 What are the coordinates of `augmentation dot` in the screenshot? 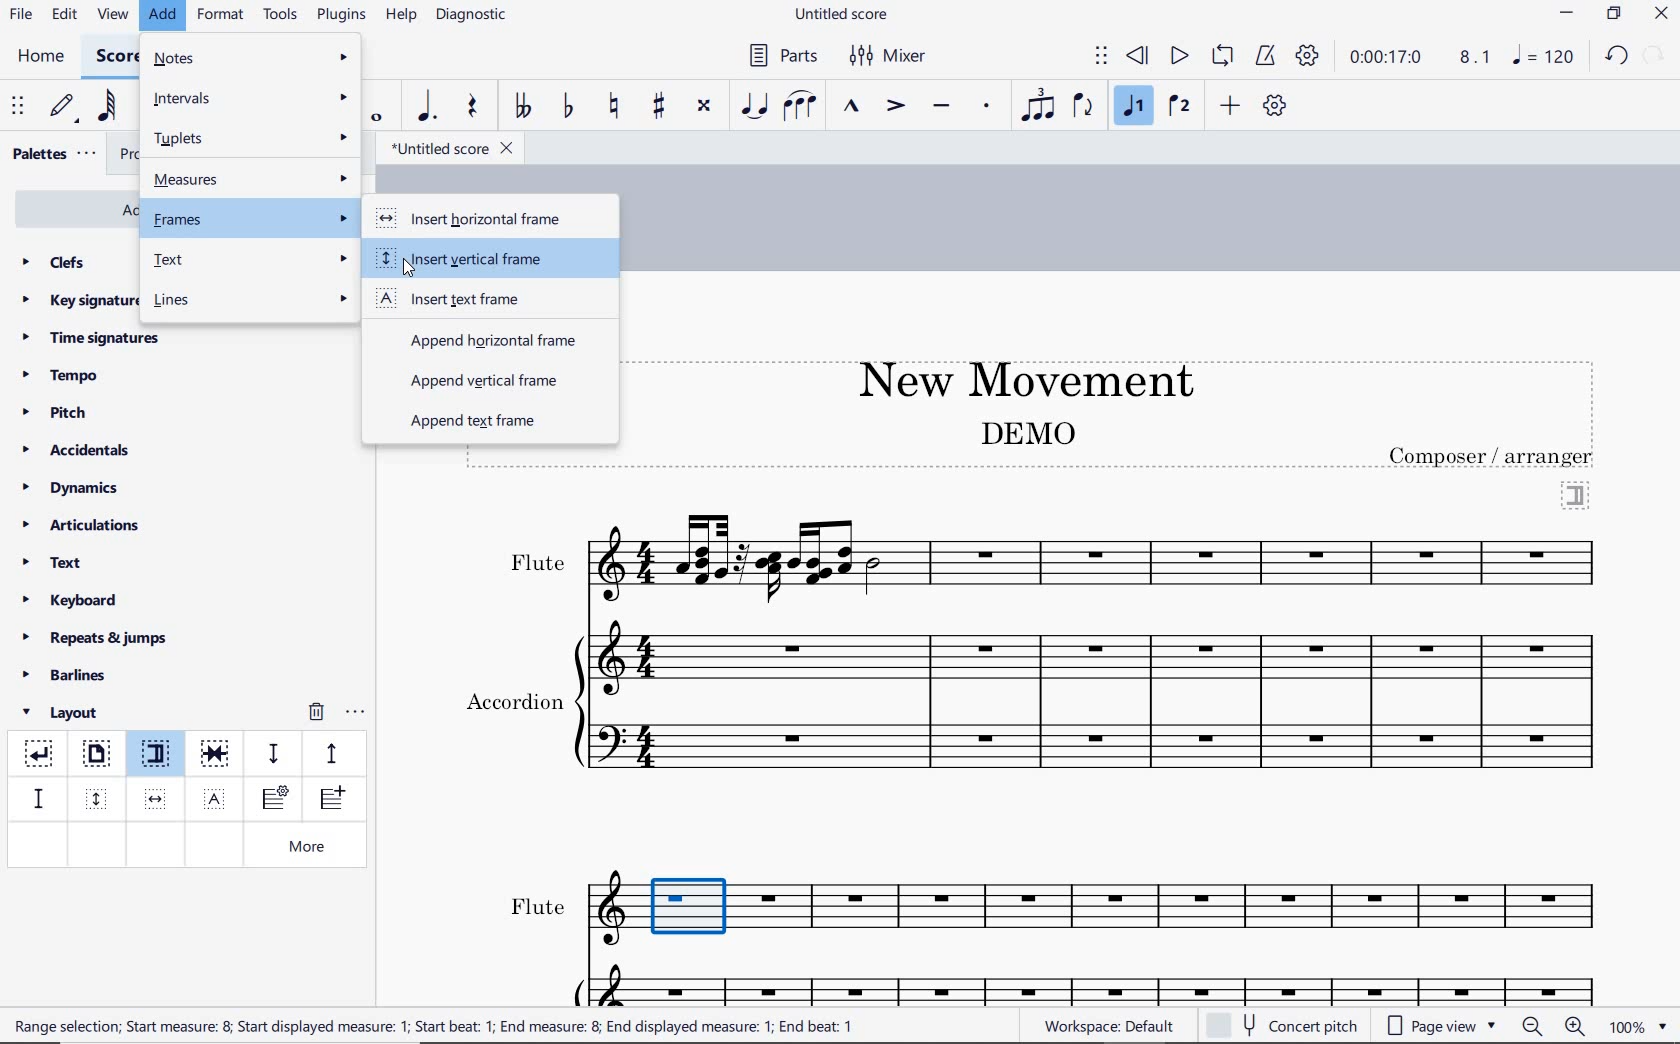 It's located at (424, 107).